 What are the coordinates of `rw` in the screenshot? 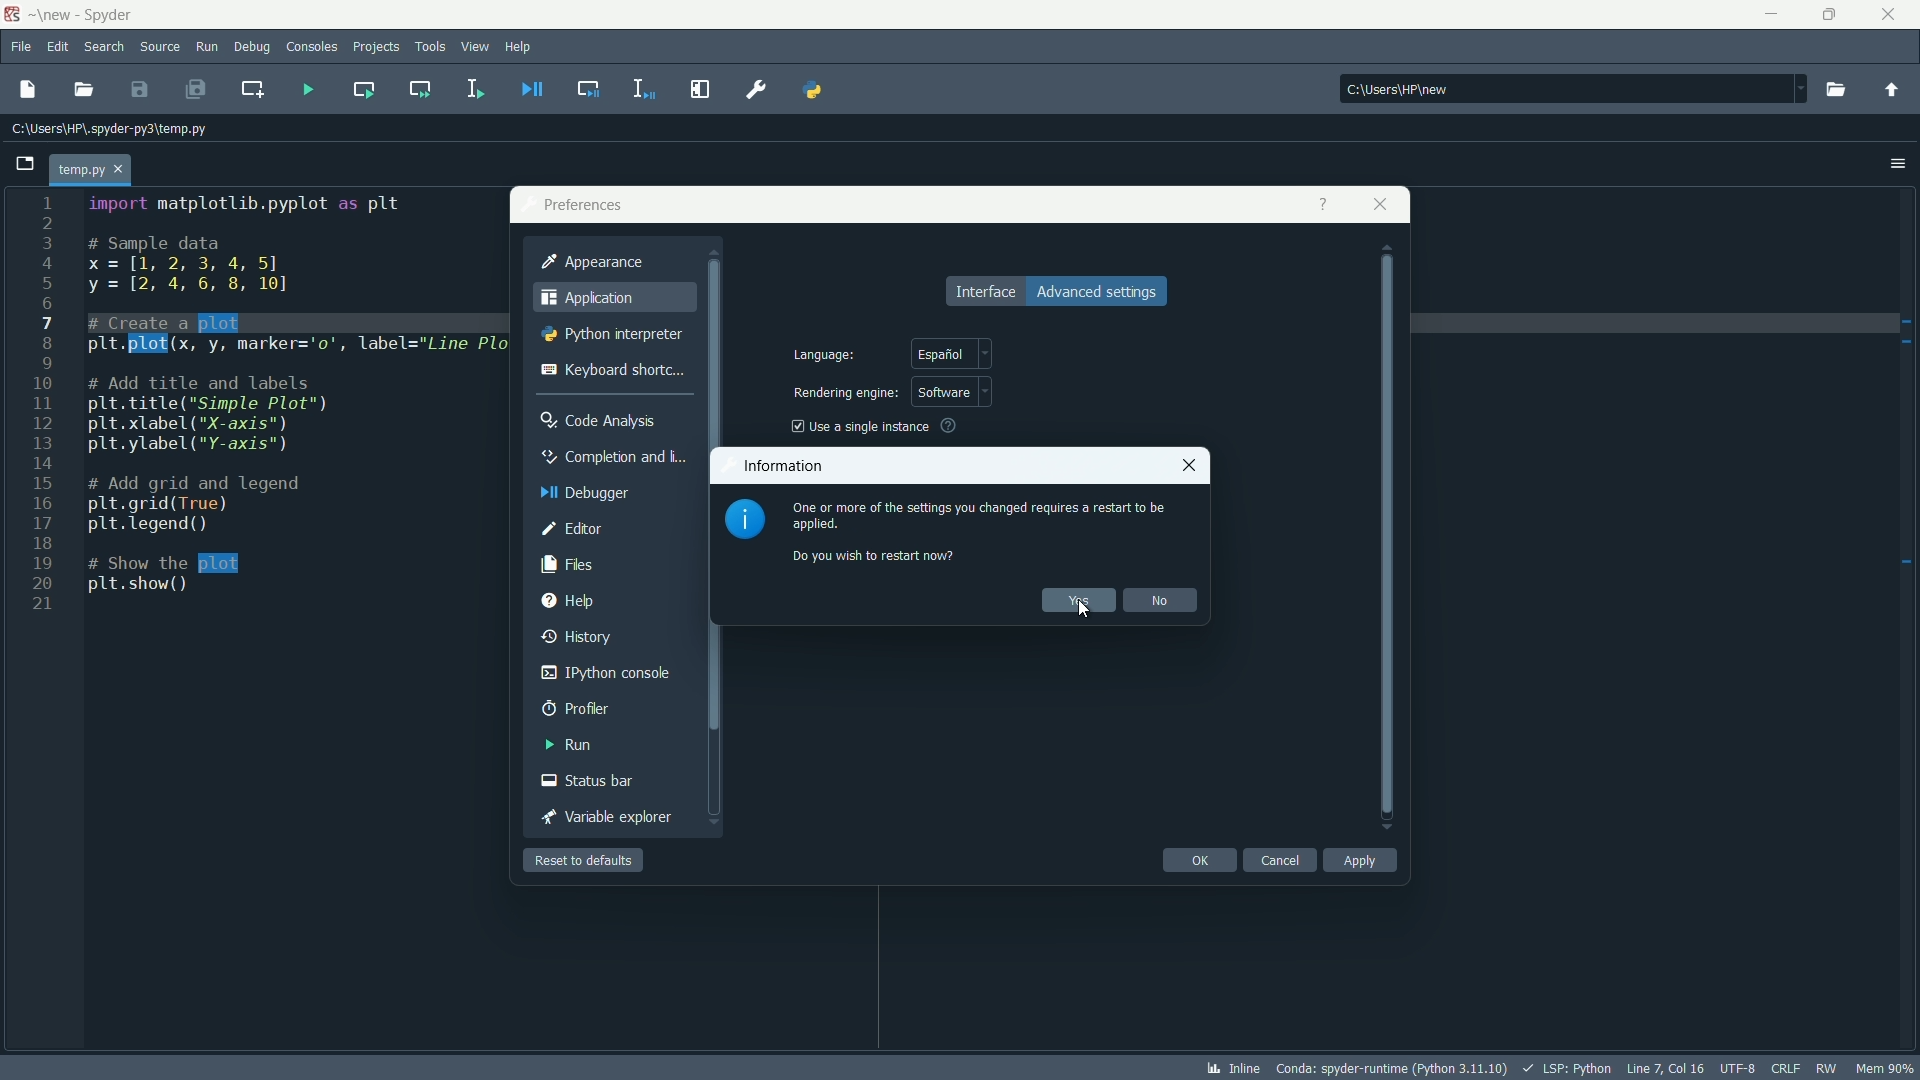 It's located at (1826, 1066).